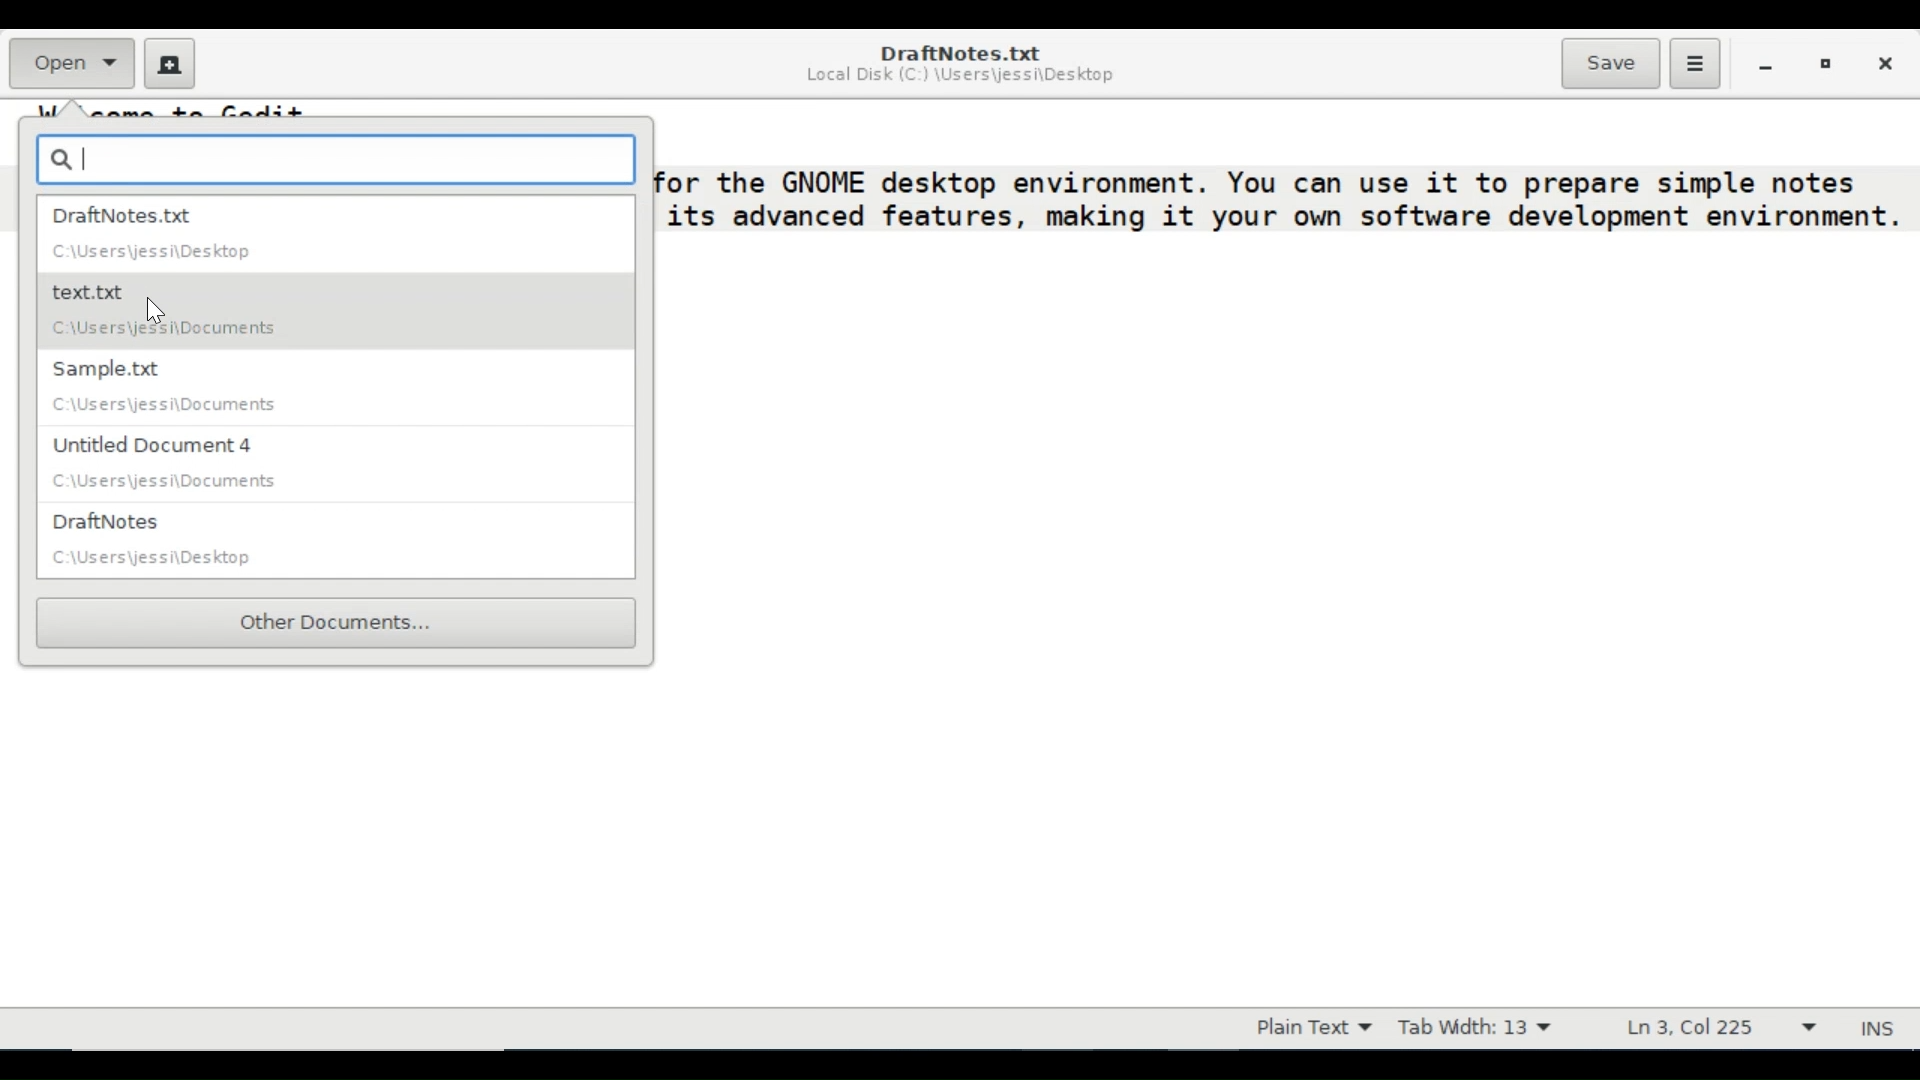  What do you see at coordinates (324, 312) in the screenshot?
I see `text.txt` at bounding box center [324, 312].